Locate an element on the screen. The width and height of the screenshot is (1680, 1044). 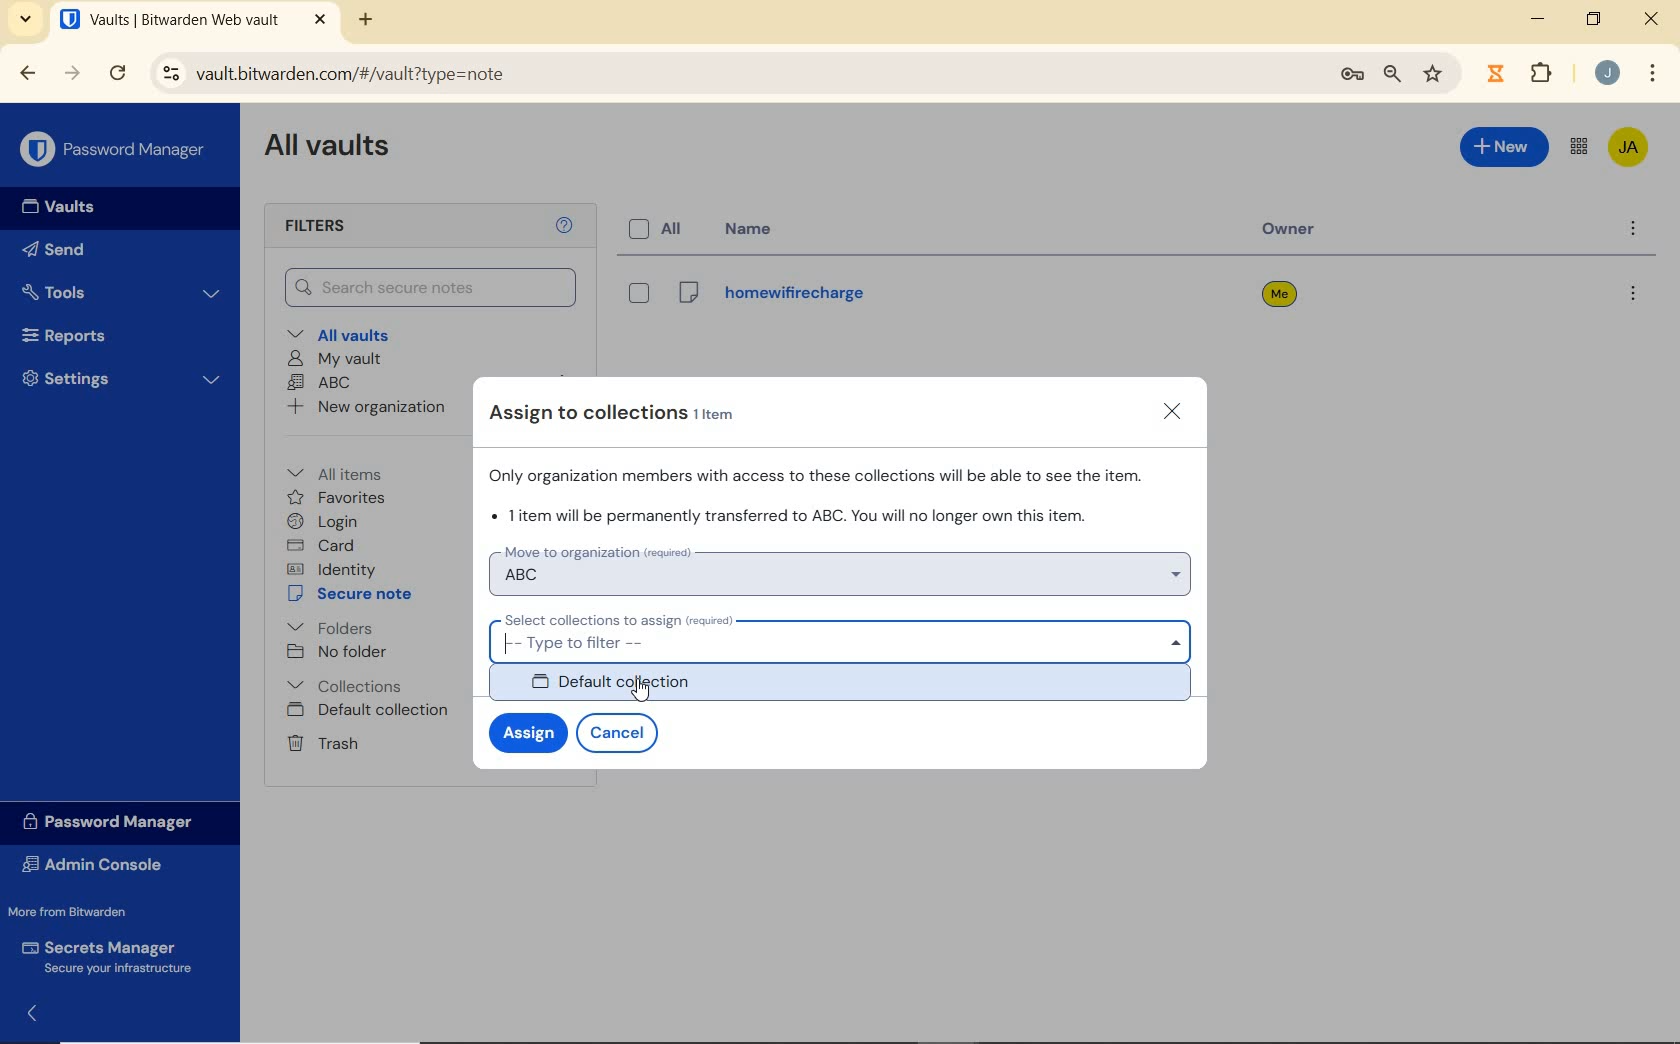
minimize is located at coordinates (1538, 18).